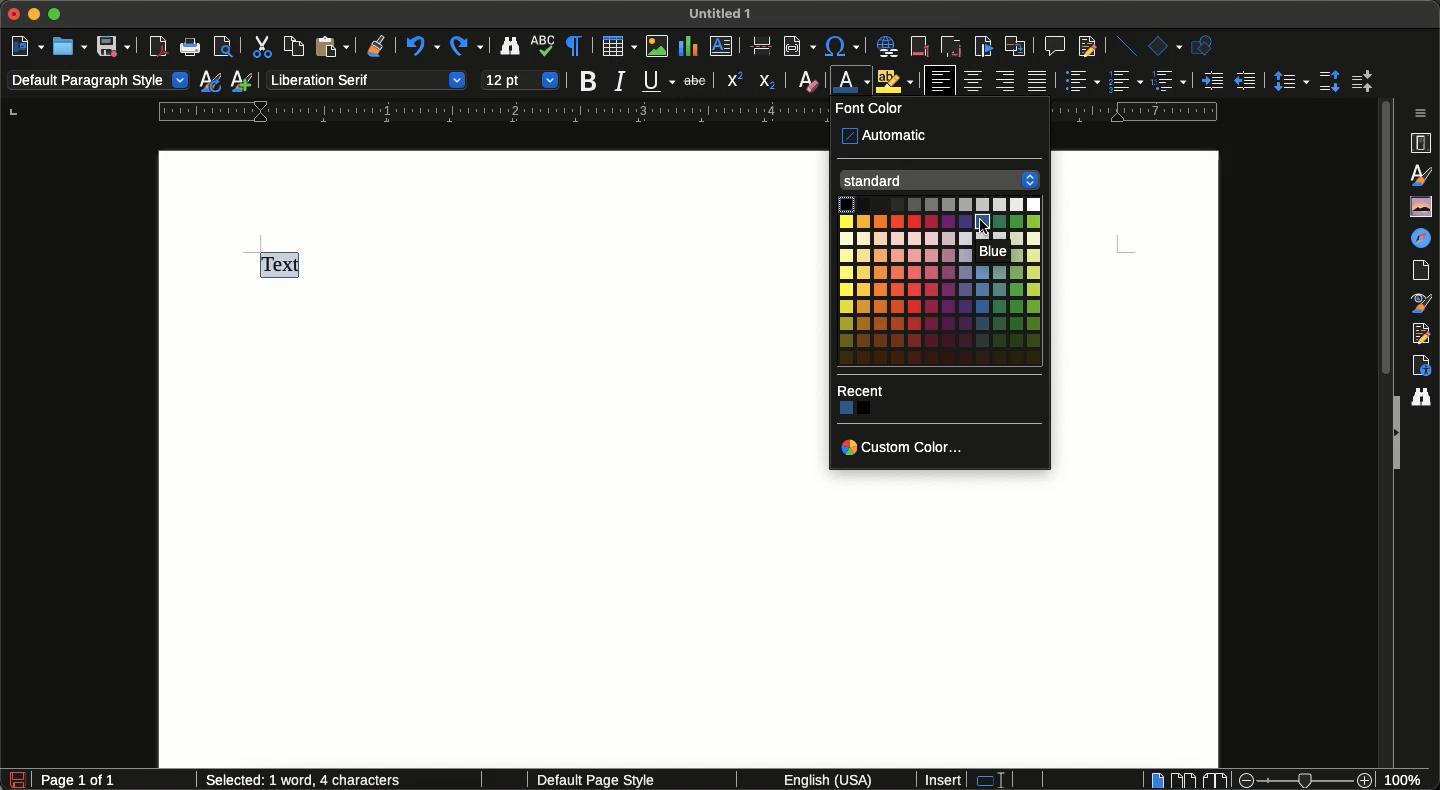 This screenshot has width=1440, height=790. Describe the element at coordinates (1421, 365) in the screenshot. I see `Accessibility check` at that location.